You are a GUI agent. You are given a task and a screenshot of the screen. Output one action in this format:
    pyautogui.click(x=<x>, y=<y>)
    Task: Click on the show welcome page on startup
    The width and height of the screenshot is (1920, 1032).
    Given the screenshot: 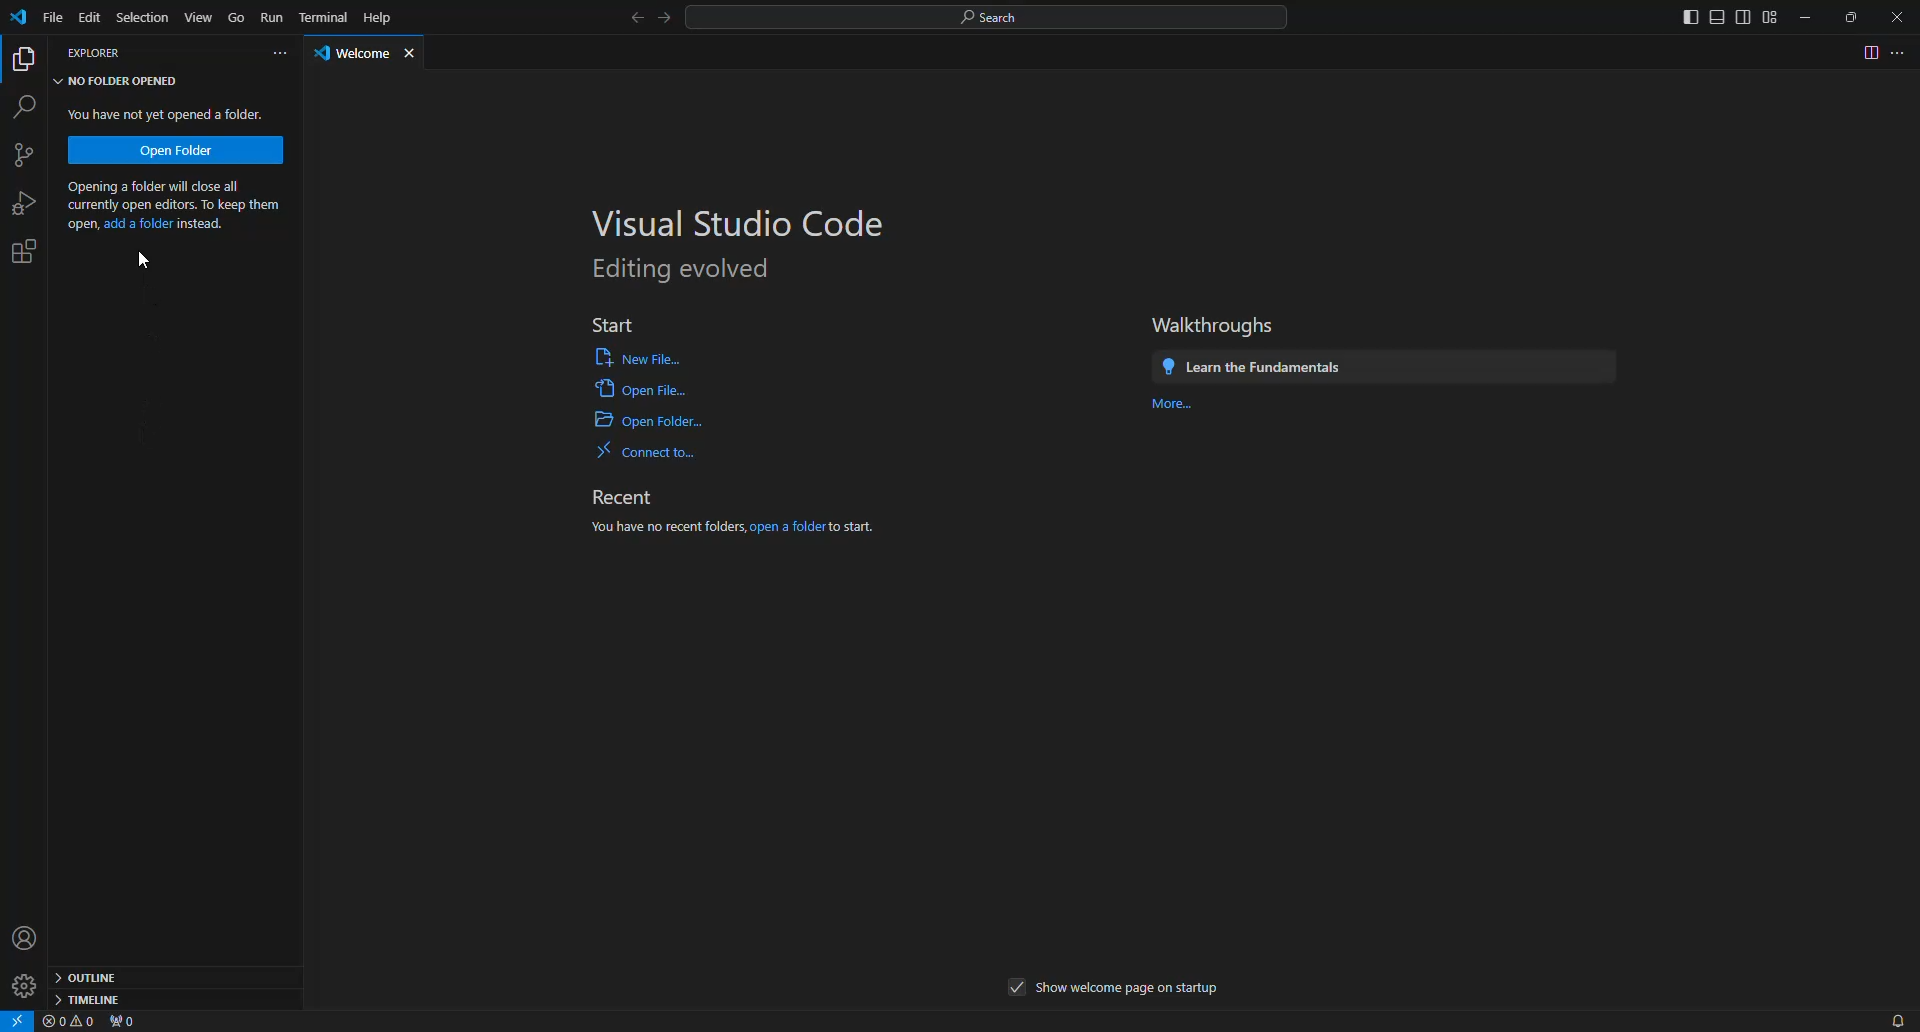 What is the action you would take?
    pyautogui.click(x=1130, y=990)
    